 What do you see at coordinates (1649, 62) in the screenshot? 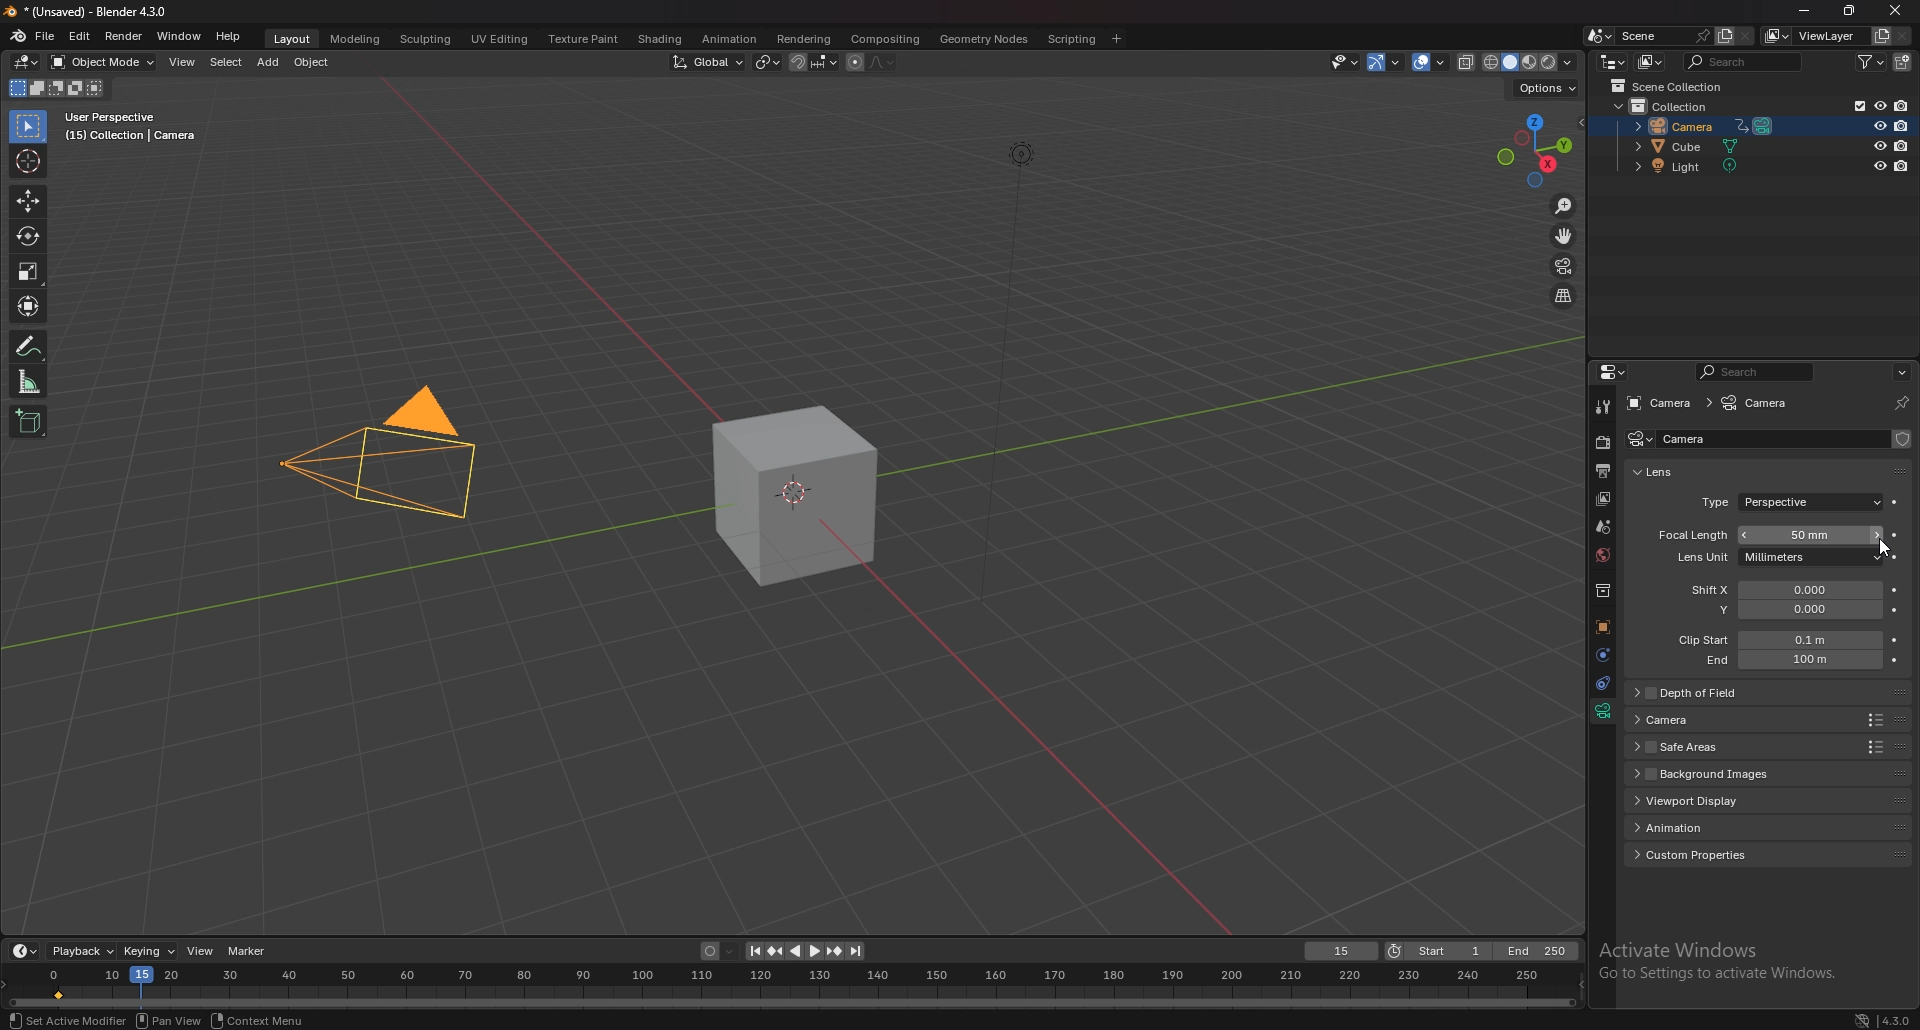
I see `display mode` at bounding box center [1649, 62].